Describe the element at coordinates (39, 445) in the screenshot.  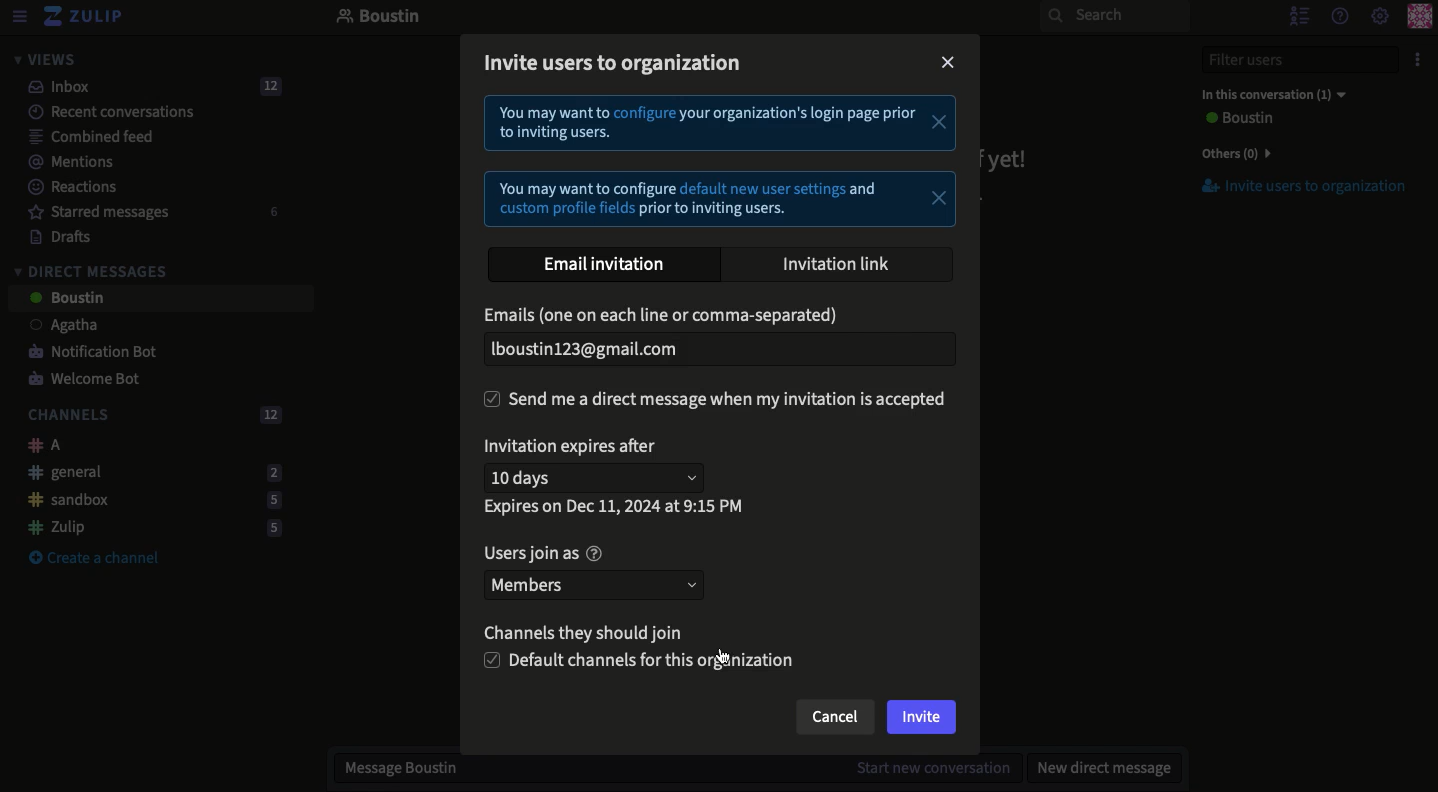
I see `A` at that location.